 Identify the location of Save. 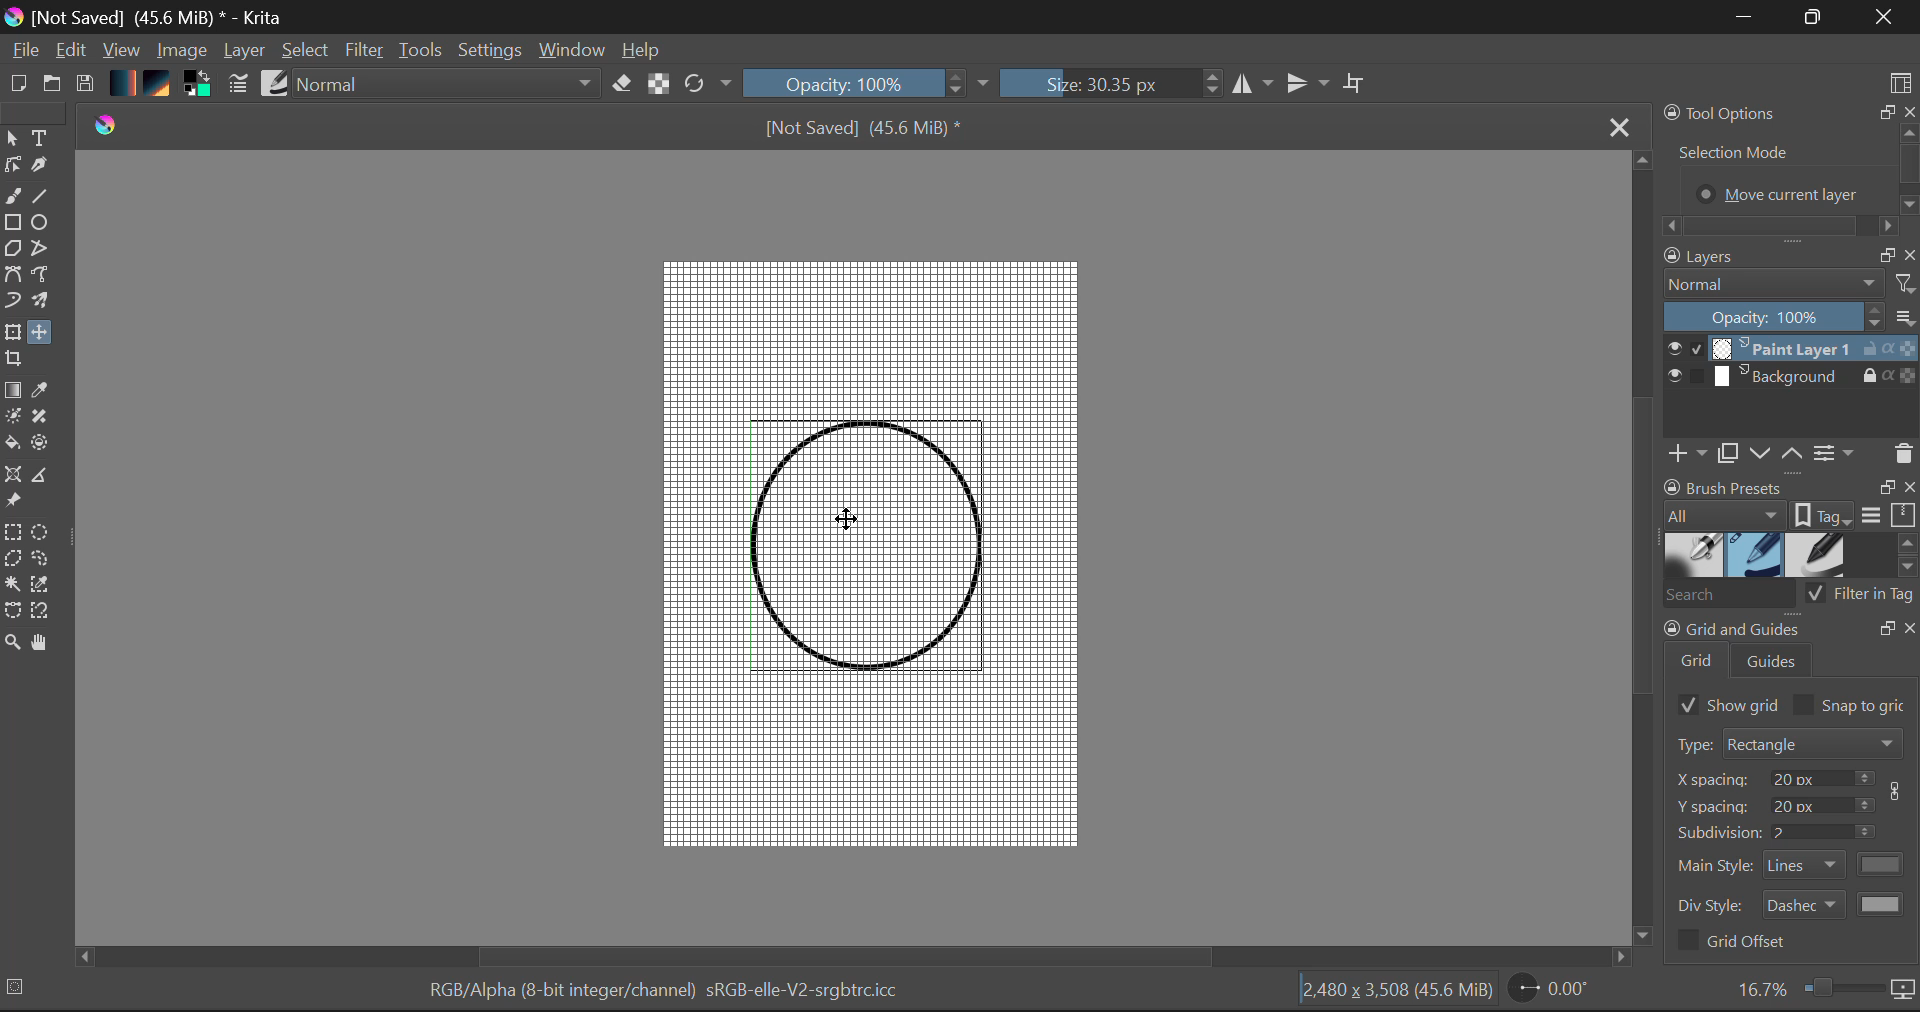
(86, 85).